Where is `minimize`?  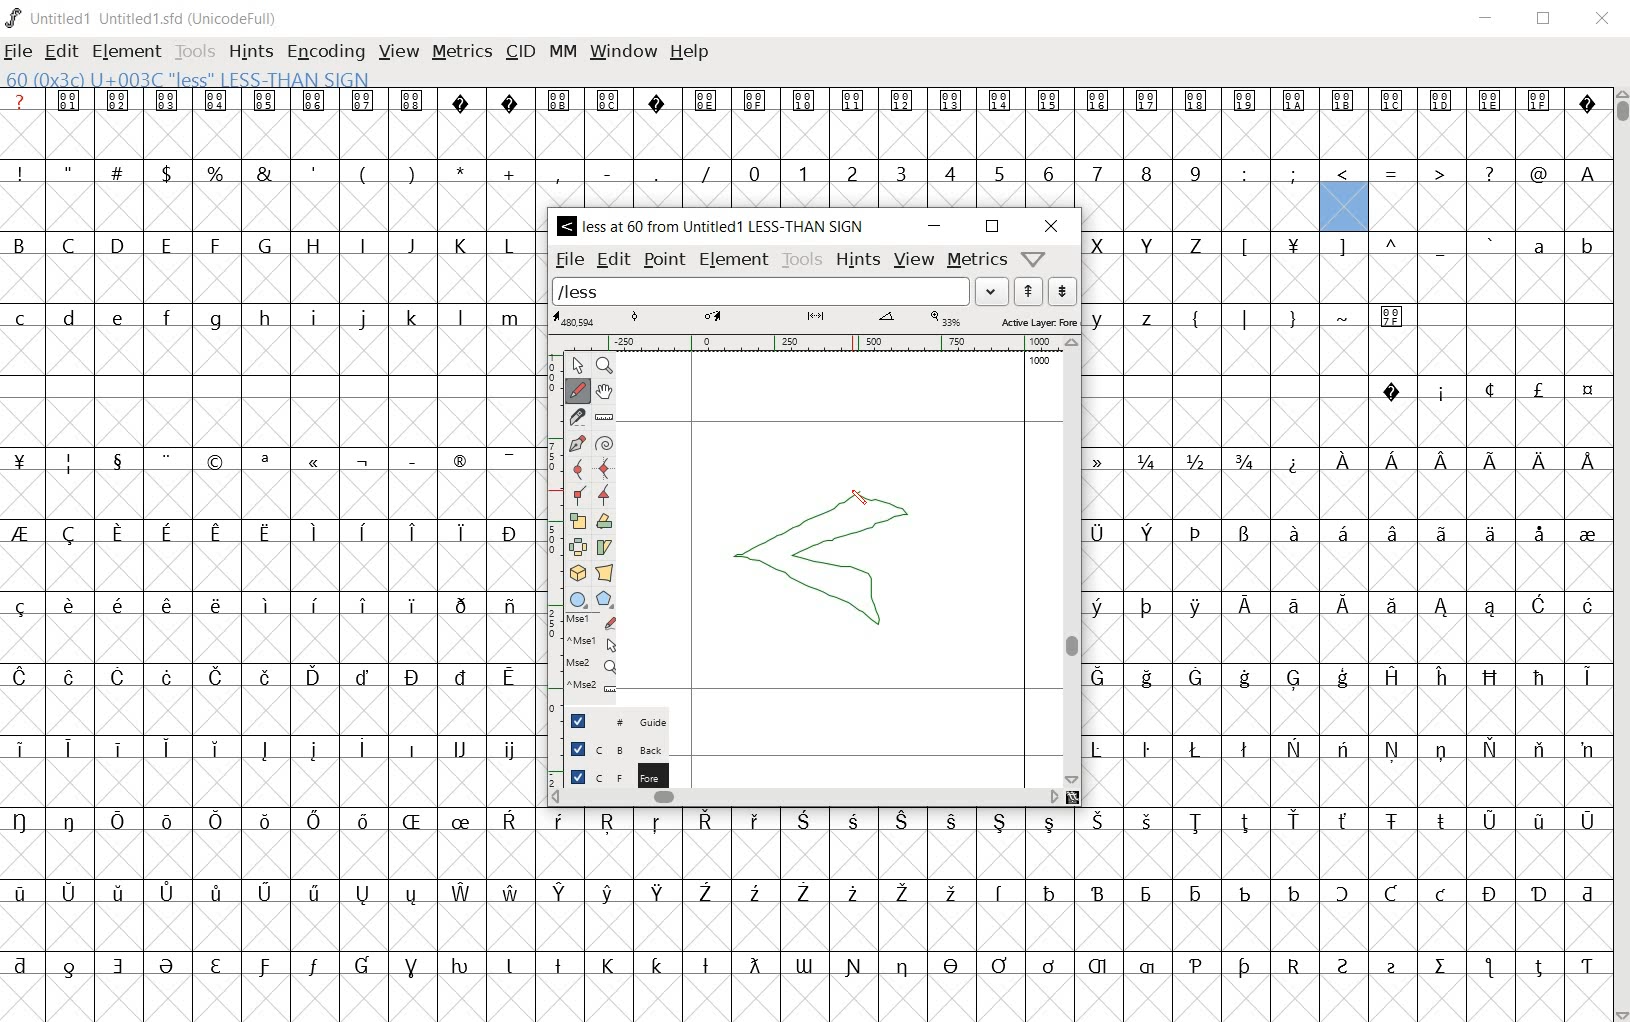 minimize is located at coordinates (1486, 18).